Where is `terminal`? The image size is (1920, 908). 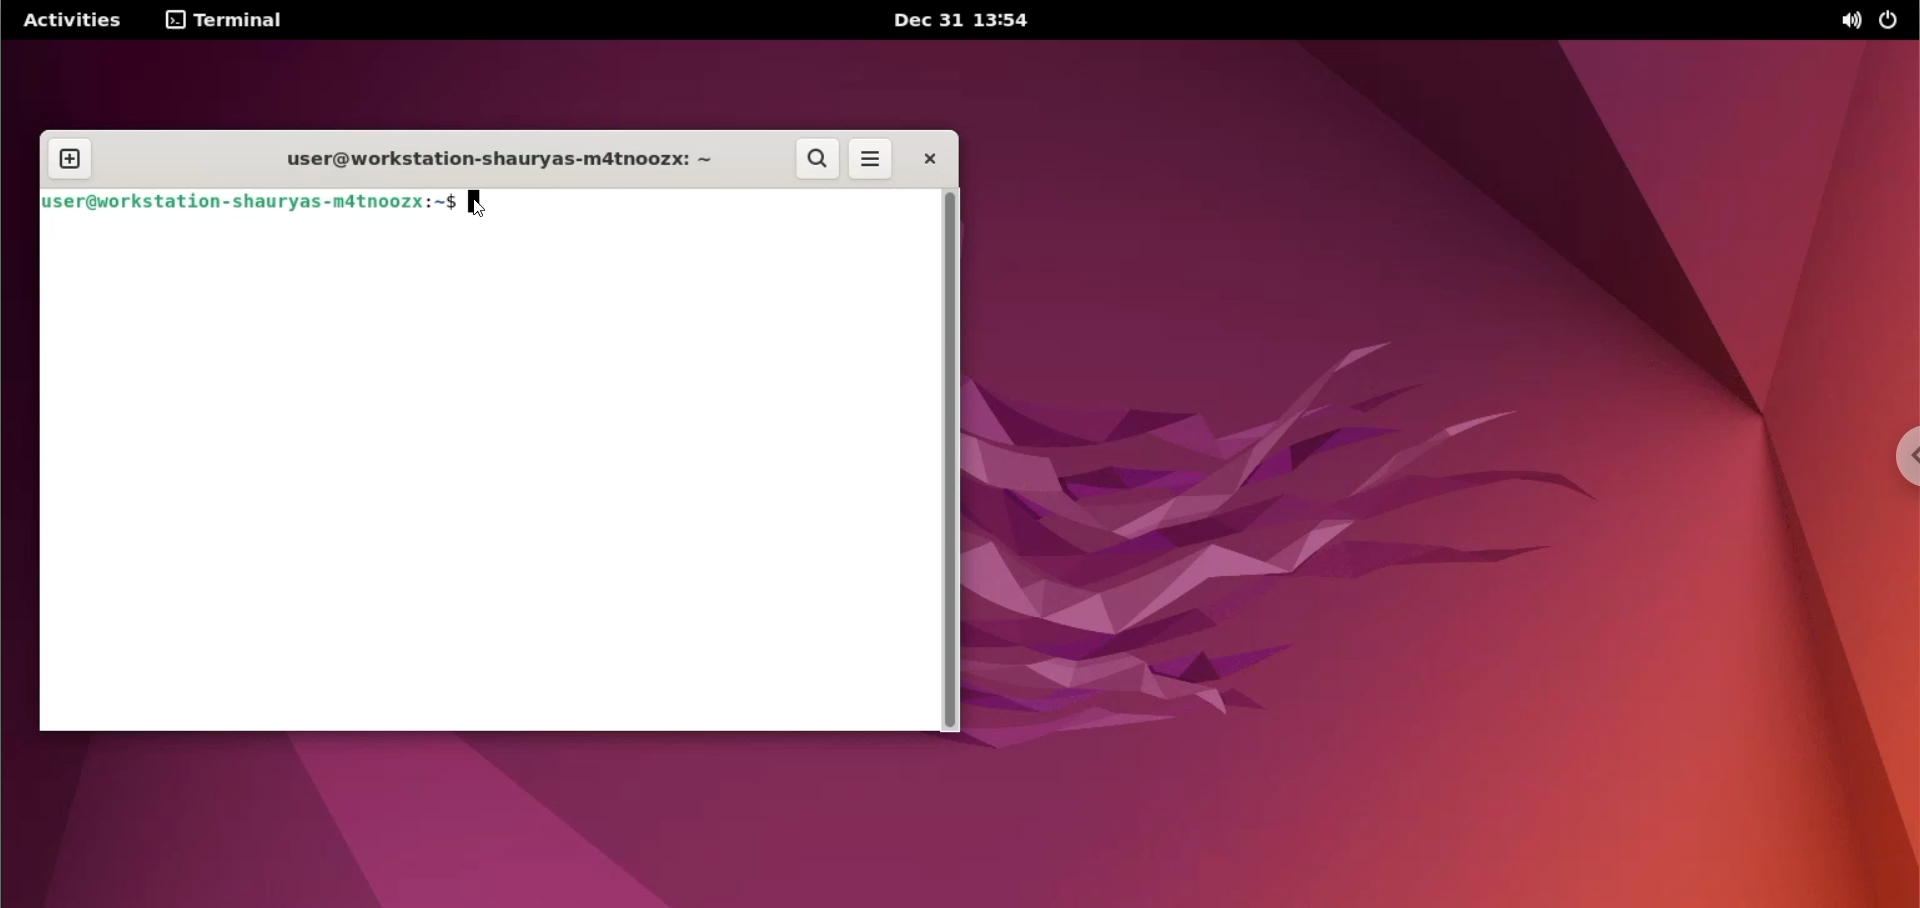
terminal is located at coordinates (232, 18).